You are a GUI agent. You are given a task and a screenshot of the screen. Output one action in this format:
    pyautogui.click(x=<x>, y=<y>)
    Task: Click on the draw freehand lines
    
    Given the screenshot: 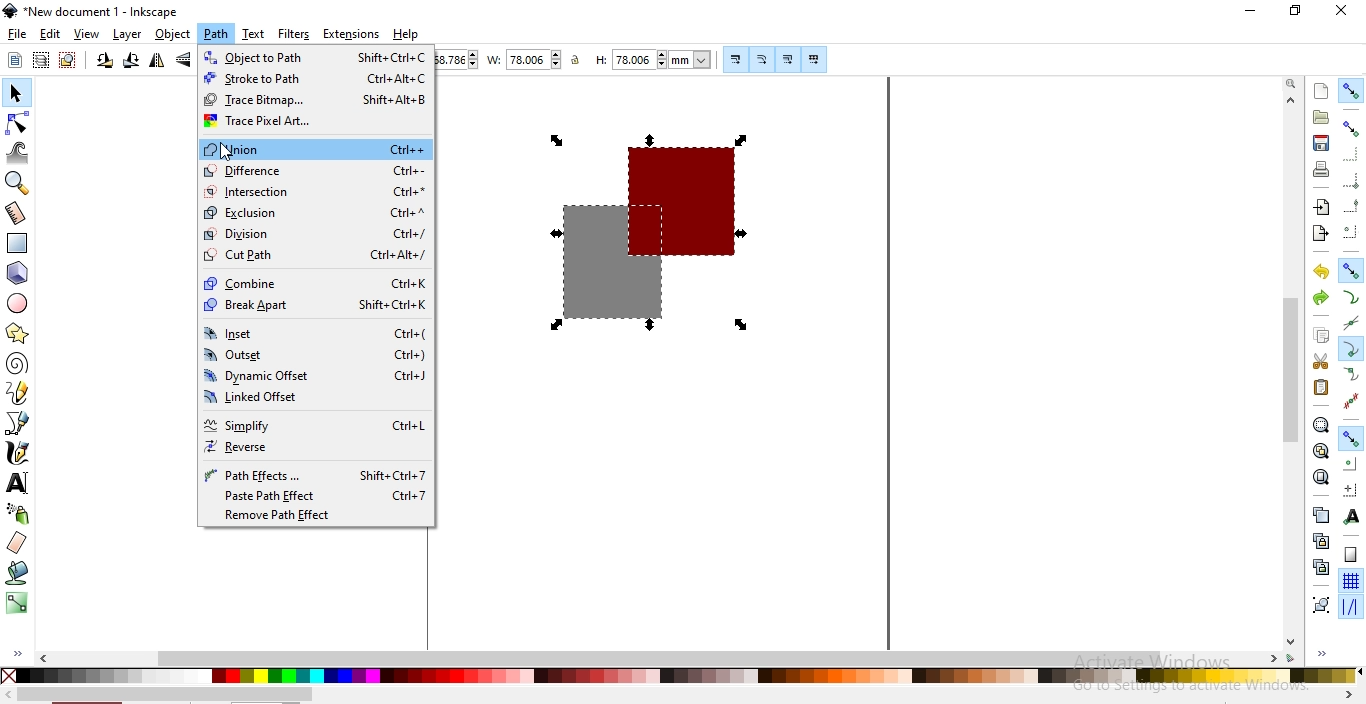 What is the action you would take?
    pyautogui.click(x=18, y=392)
    